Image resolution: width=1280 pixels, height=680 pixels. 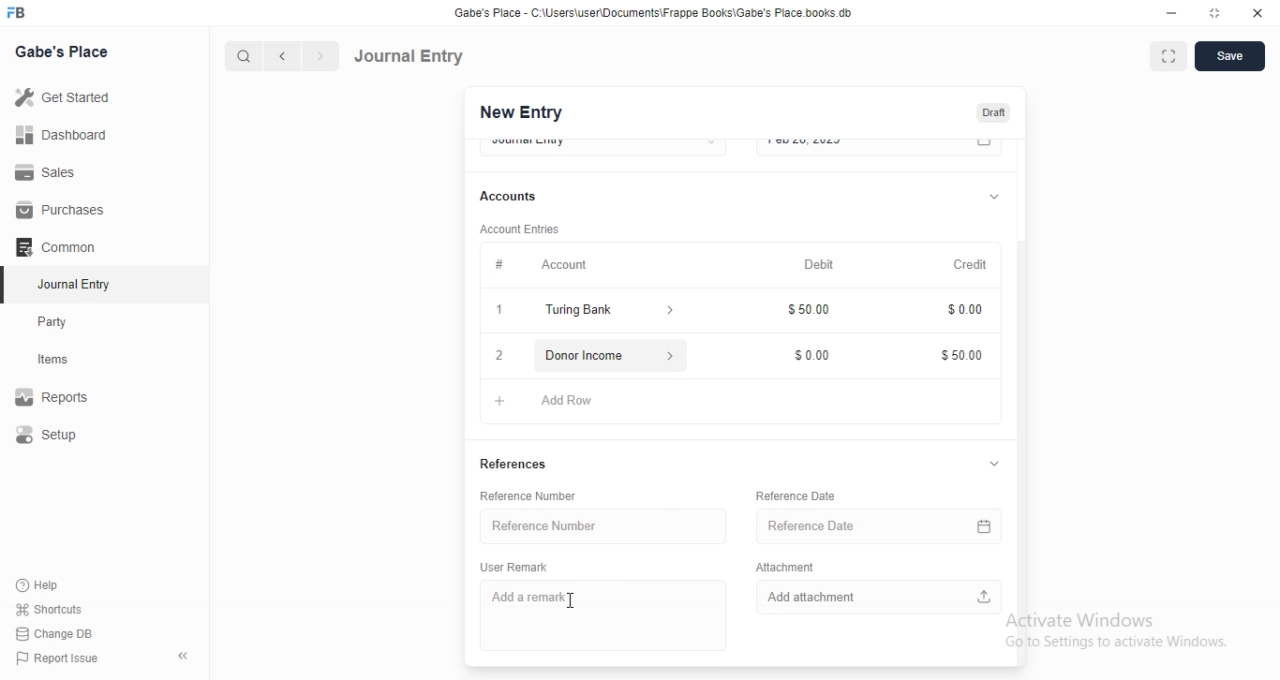 What do you see at coordinates (1258, 14) in the screenshot?
I see `close` at bounding box center [1258, 14].